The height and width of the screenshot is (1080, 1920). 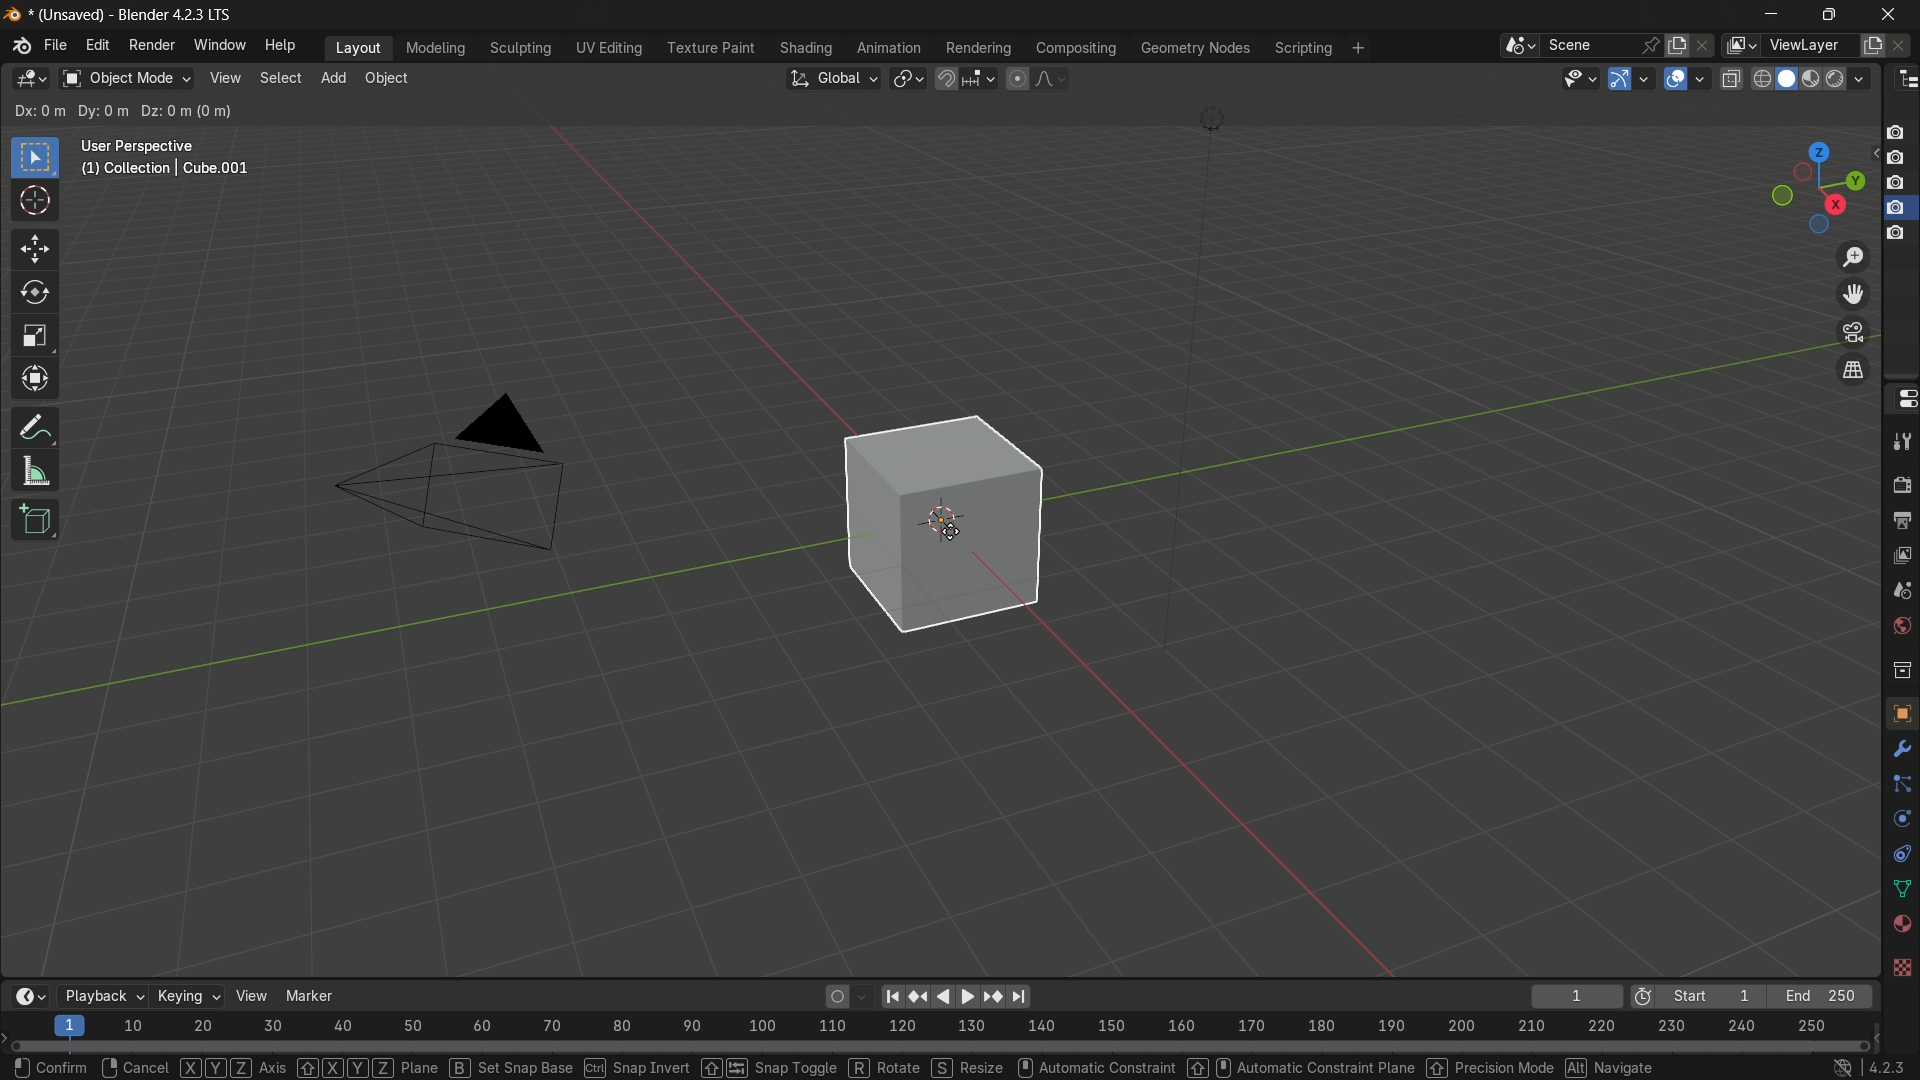 What do you see at coordinates (154, 43) in the screenshot?
I see `render menu` at bounding box center [154, 43].